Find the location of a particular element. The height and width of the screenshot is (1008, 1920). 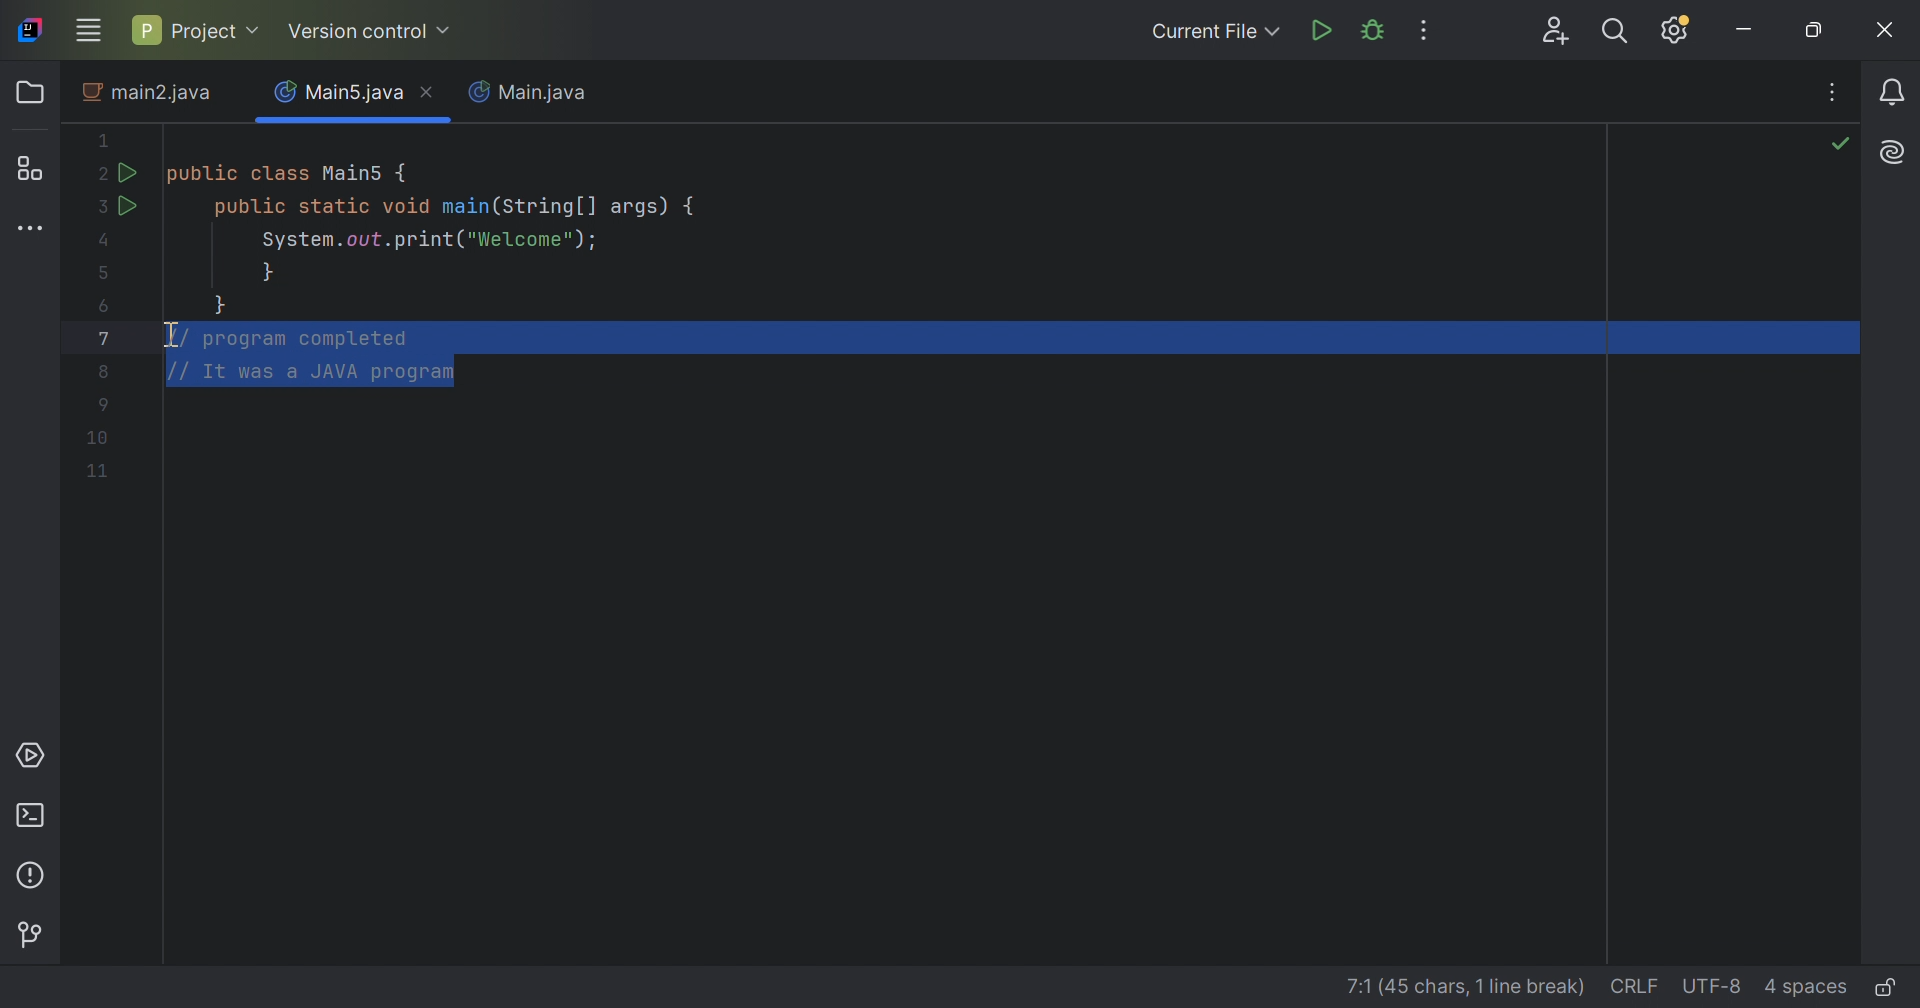

Edit or read-only is located at coordinates (1891, 986).